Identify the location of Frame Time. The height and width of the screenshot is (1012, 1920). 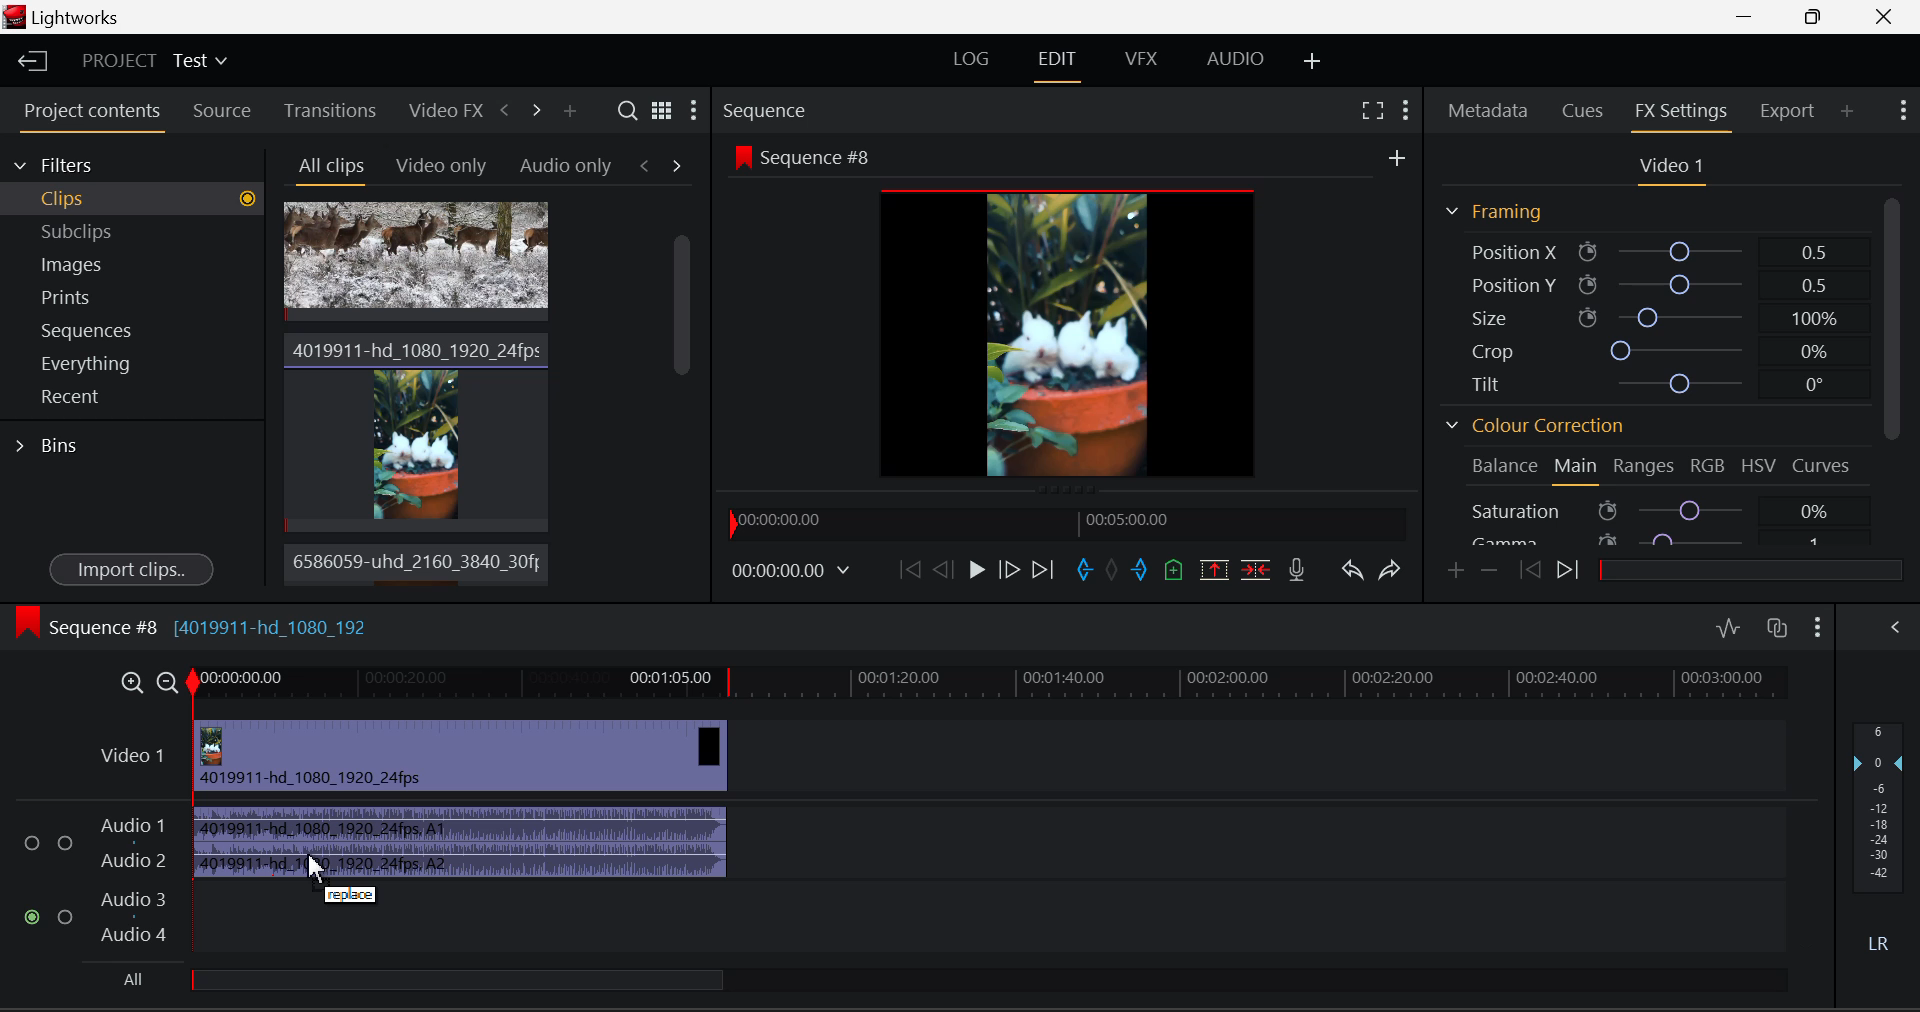
(799, 573).